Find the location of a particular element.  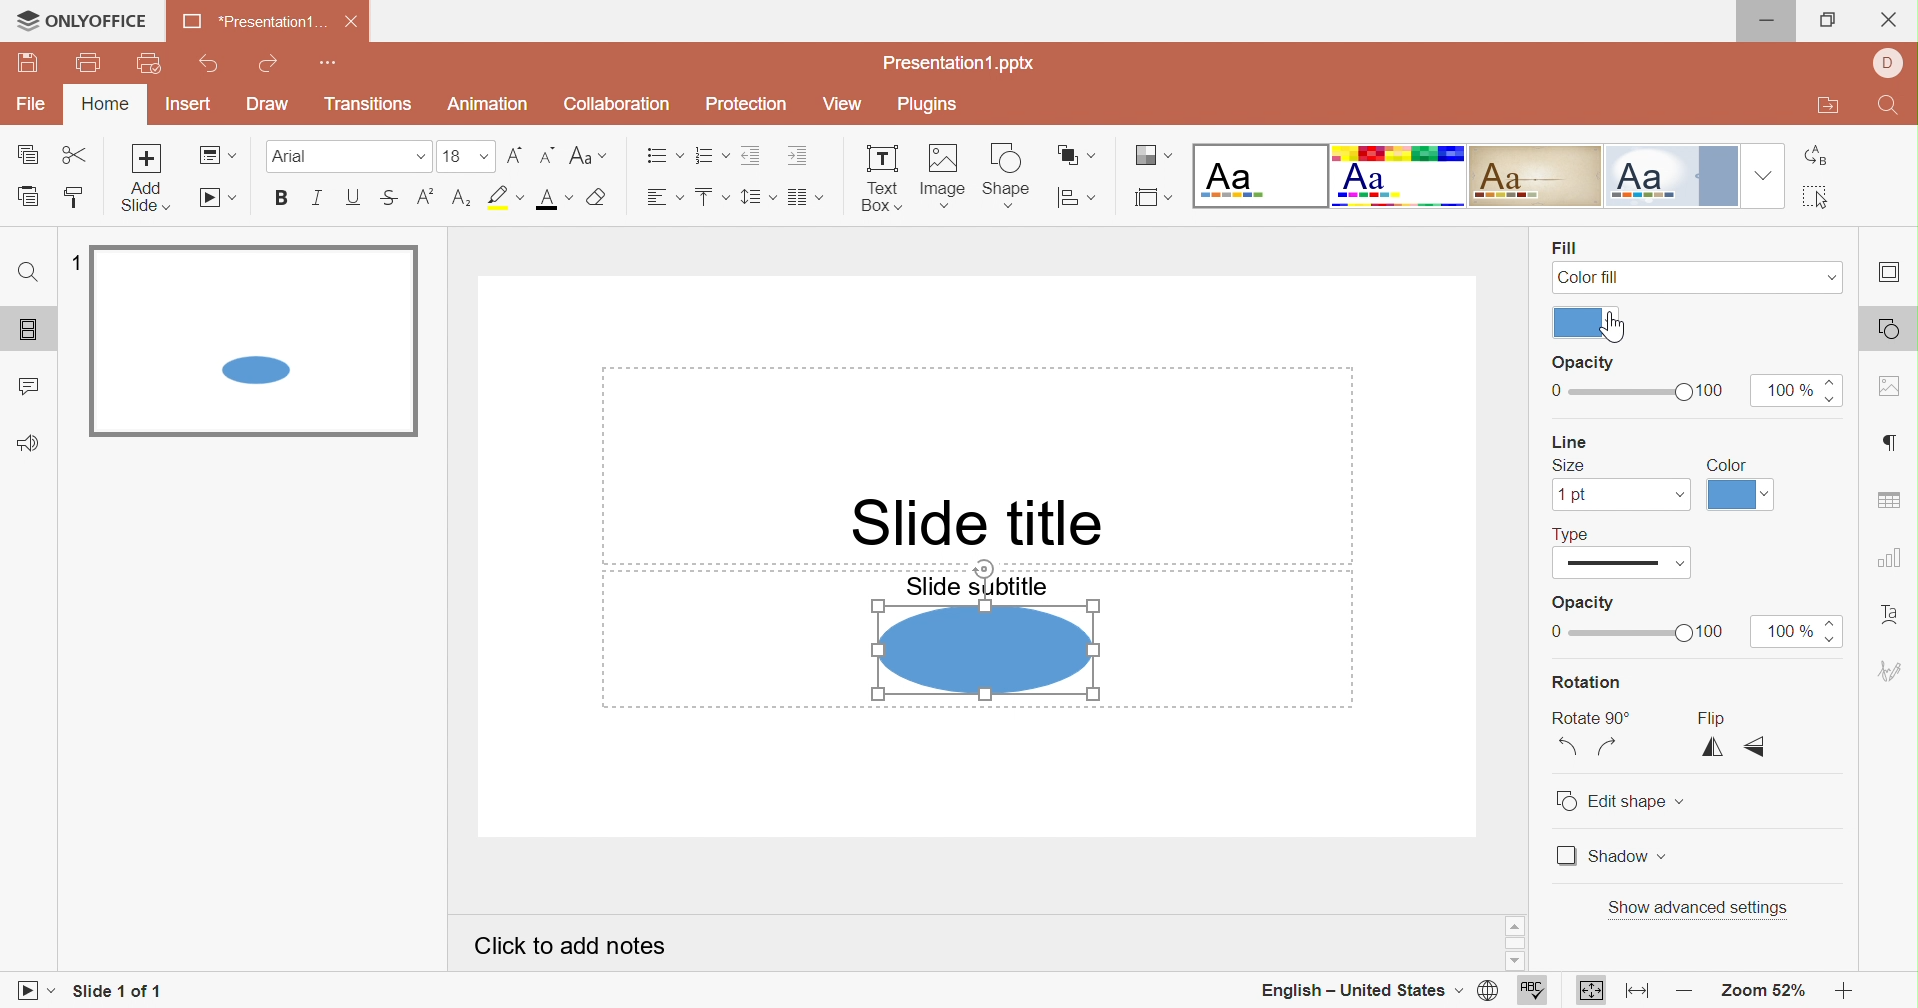

Slide title is located at coordinates (969, 522).